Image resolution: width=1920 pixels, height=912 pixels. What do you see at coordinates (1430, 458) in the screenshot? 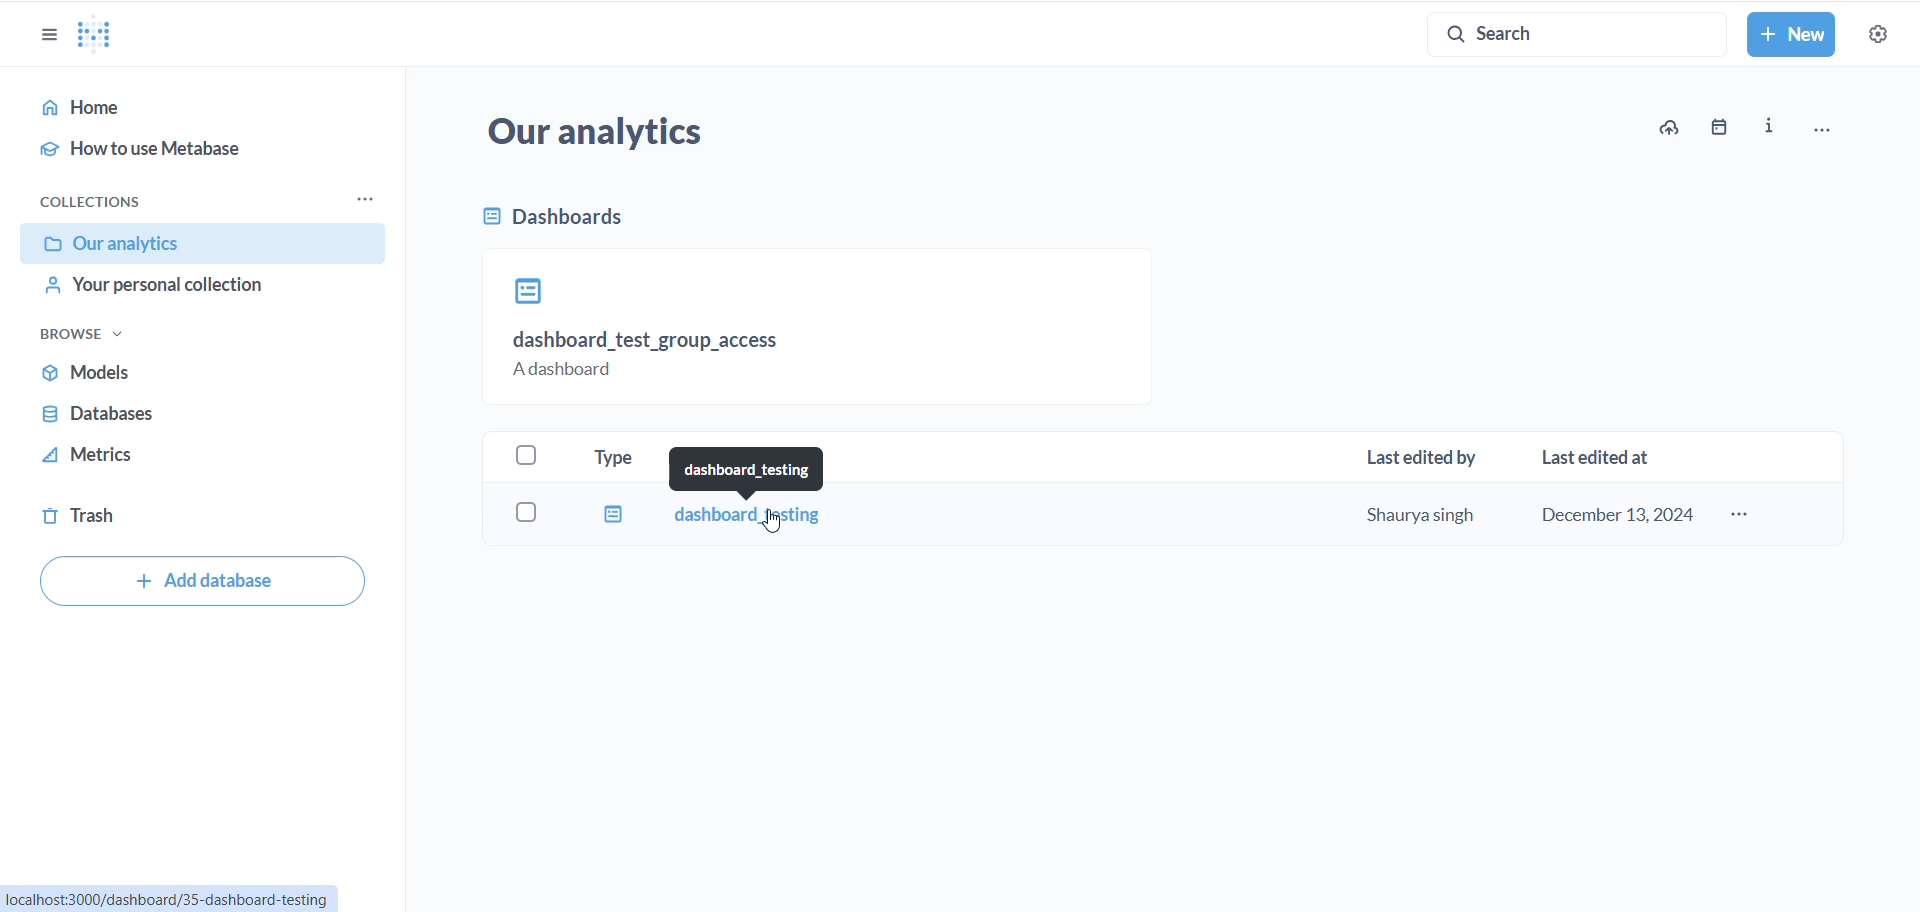
I see `last edited by ` at bounding box center [1430, 458].